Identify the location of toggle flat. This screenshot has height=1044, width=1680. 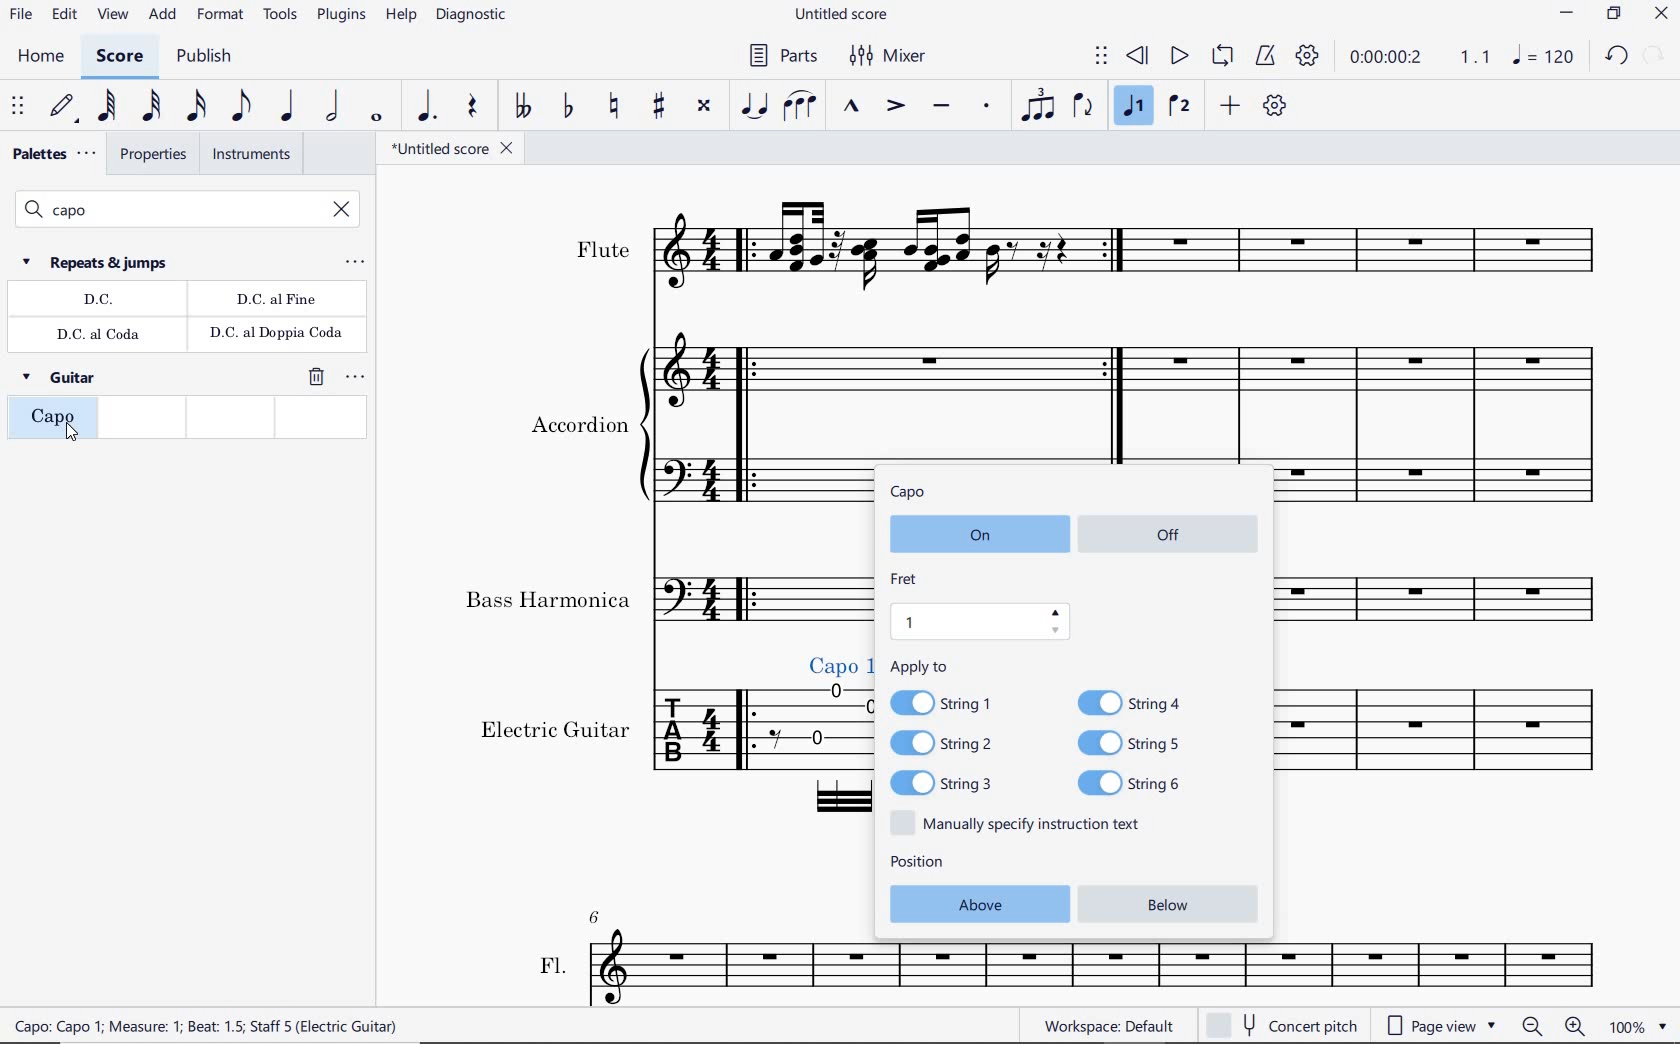
(567, 107).